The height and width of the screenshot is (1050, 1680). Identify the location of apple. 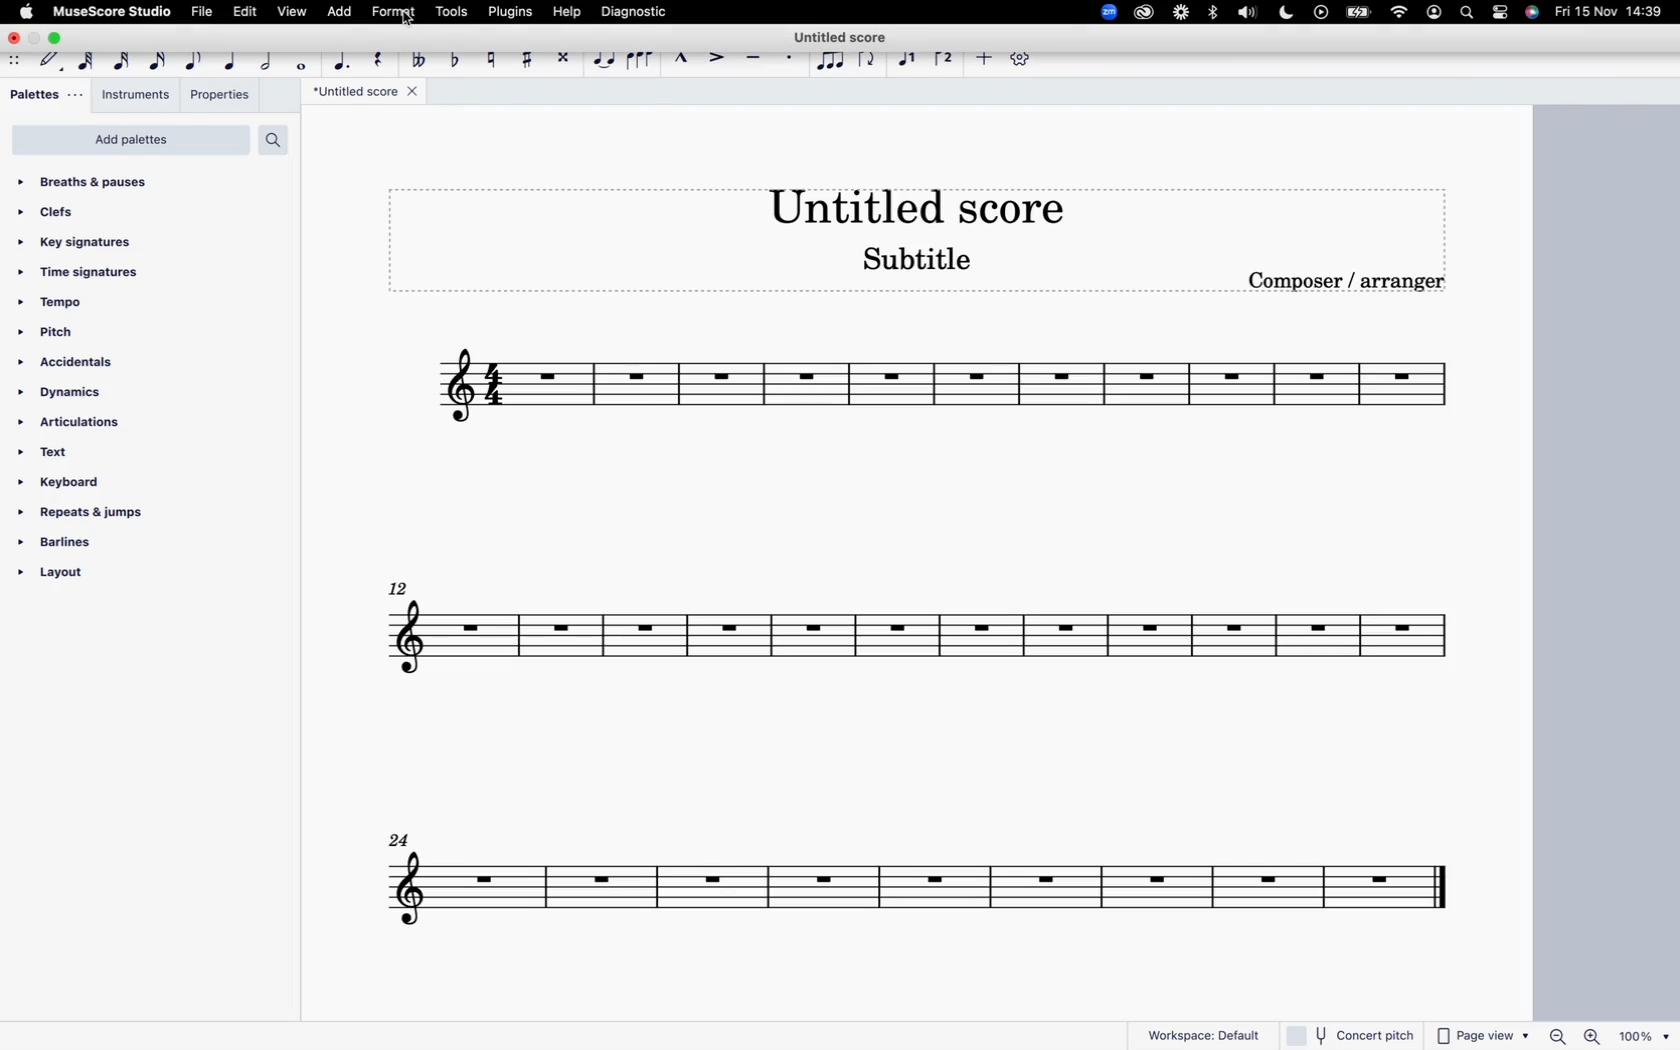
(28, 12).